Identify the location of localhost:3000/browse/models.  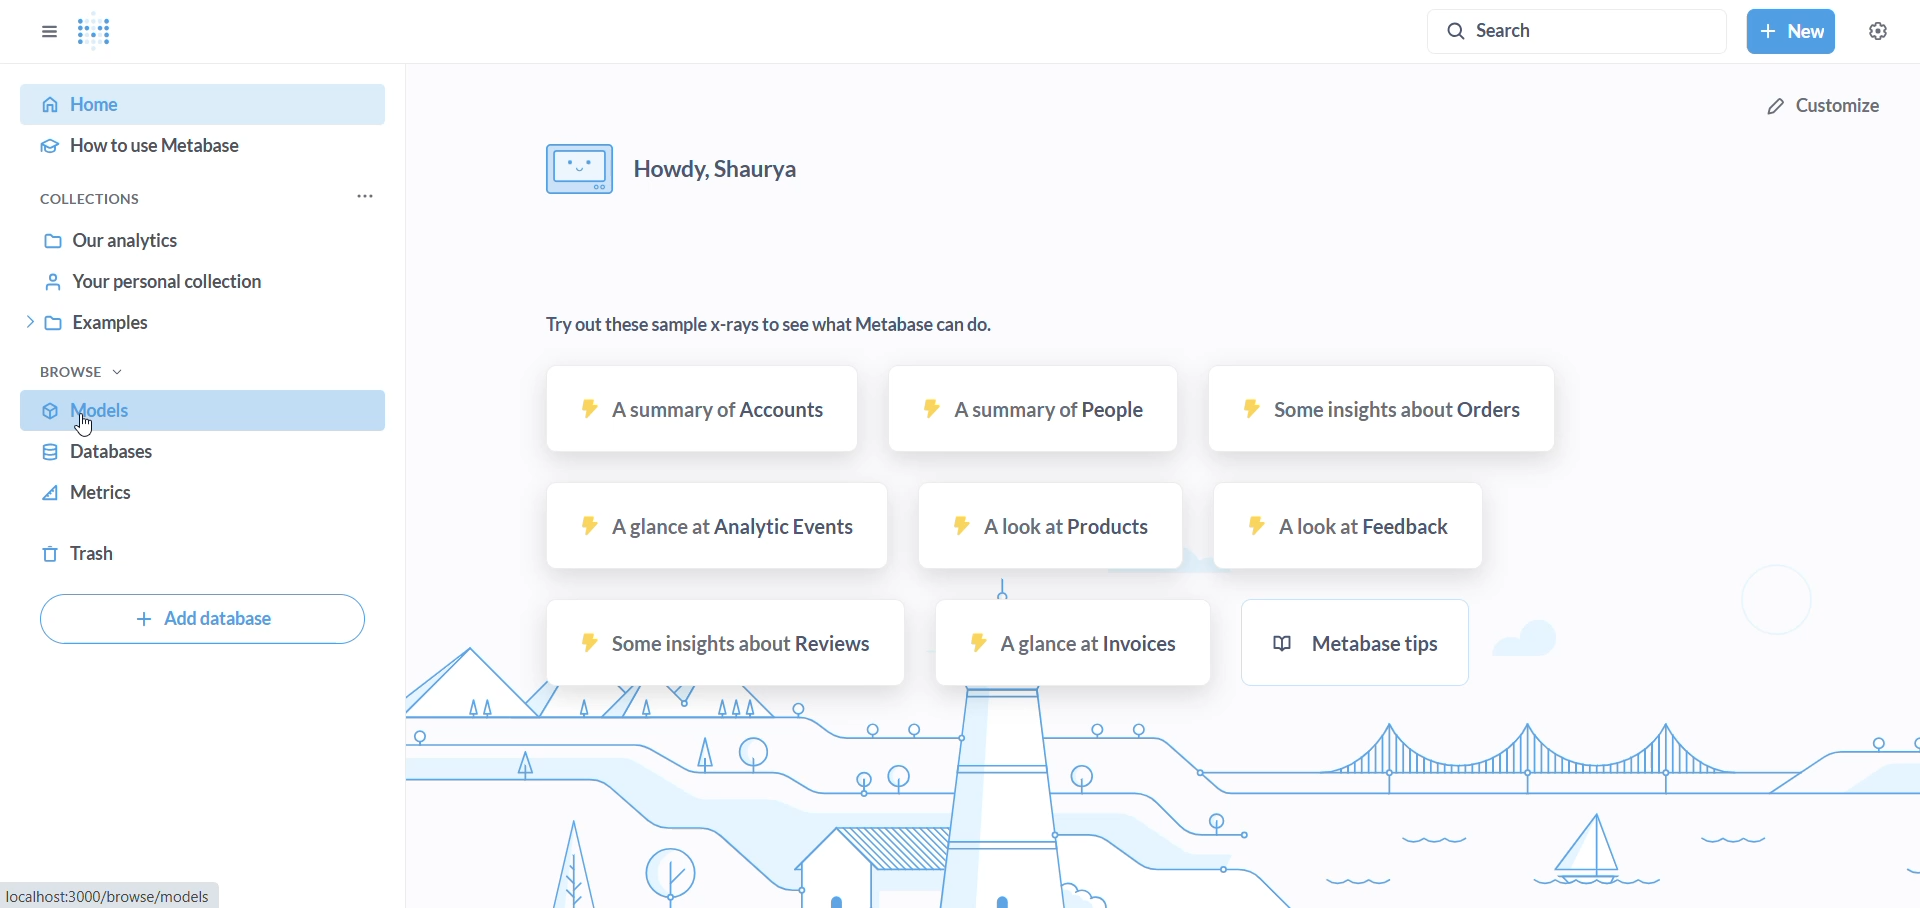
(110, 894).